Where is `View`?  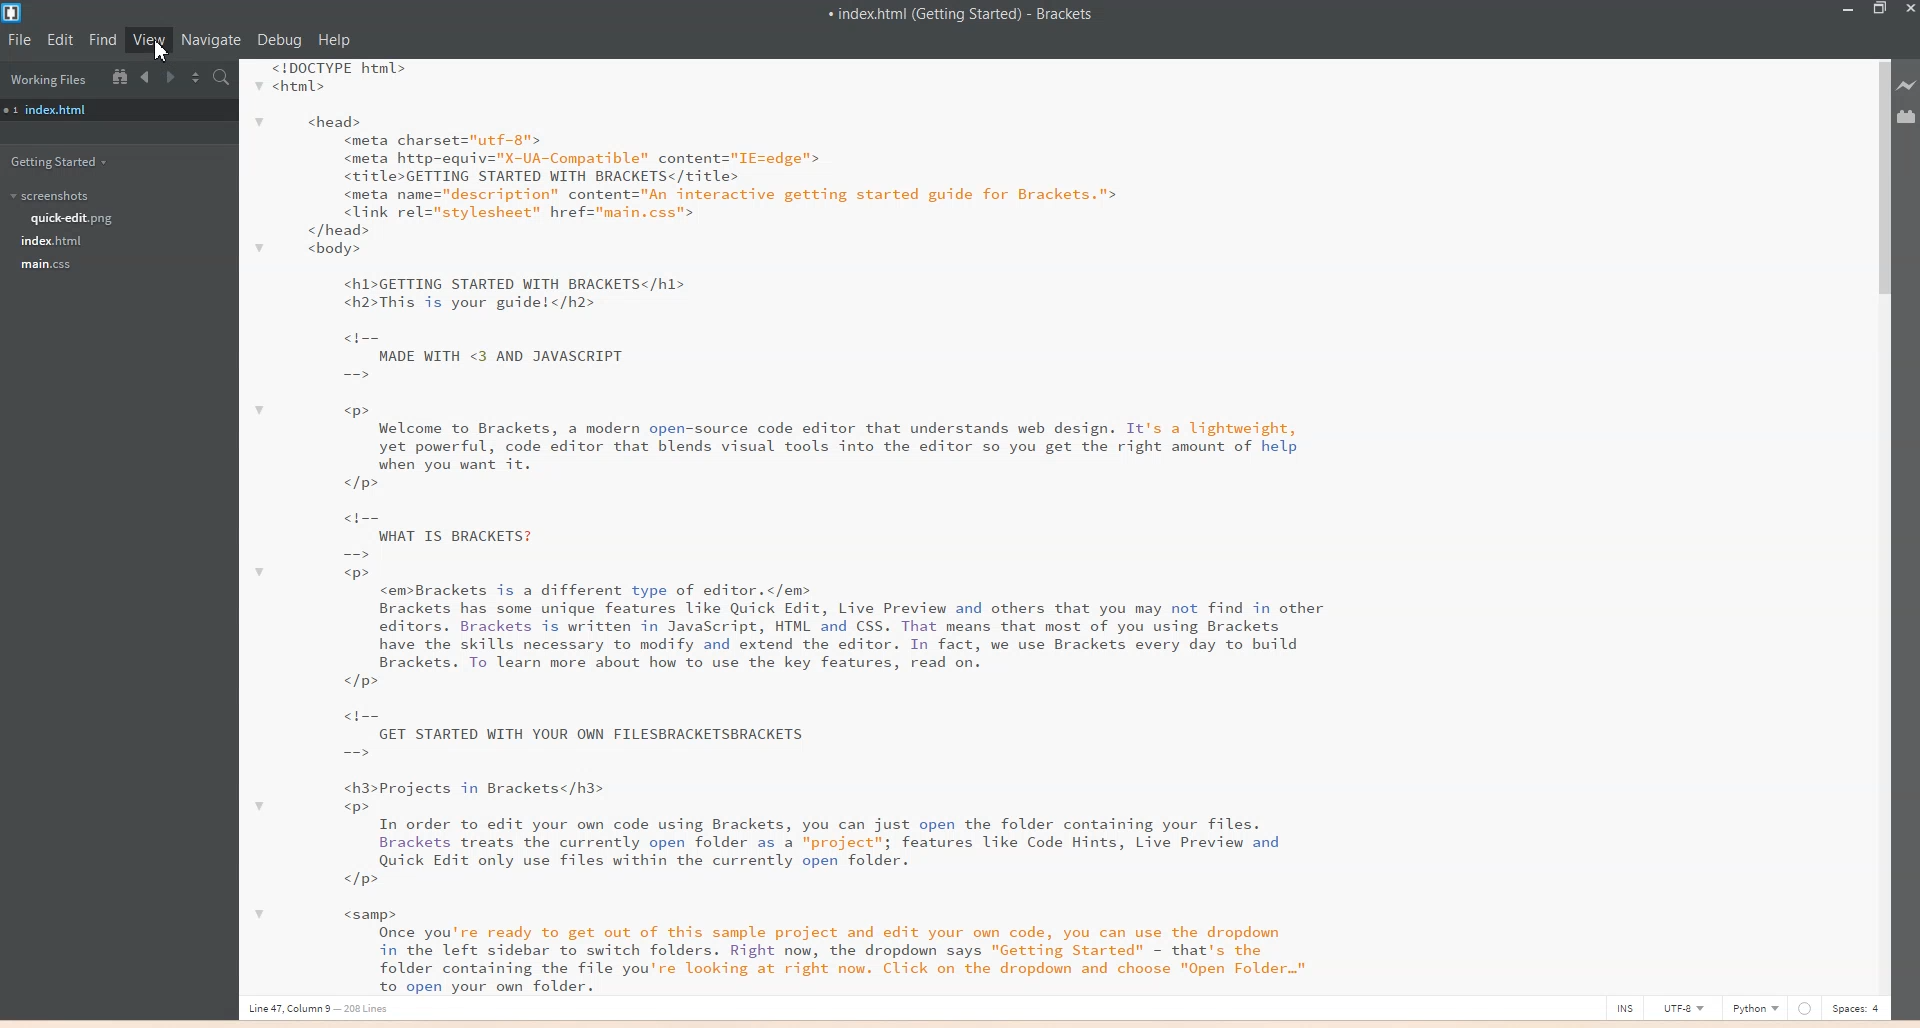
View is located at coordinates (150, 40).